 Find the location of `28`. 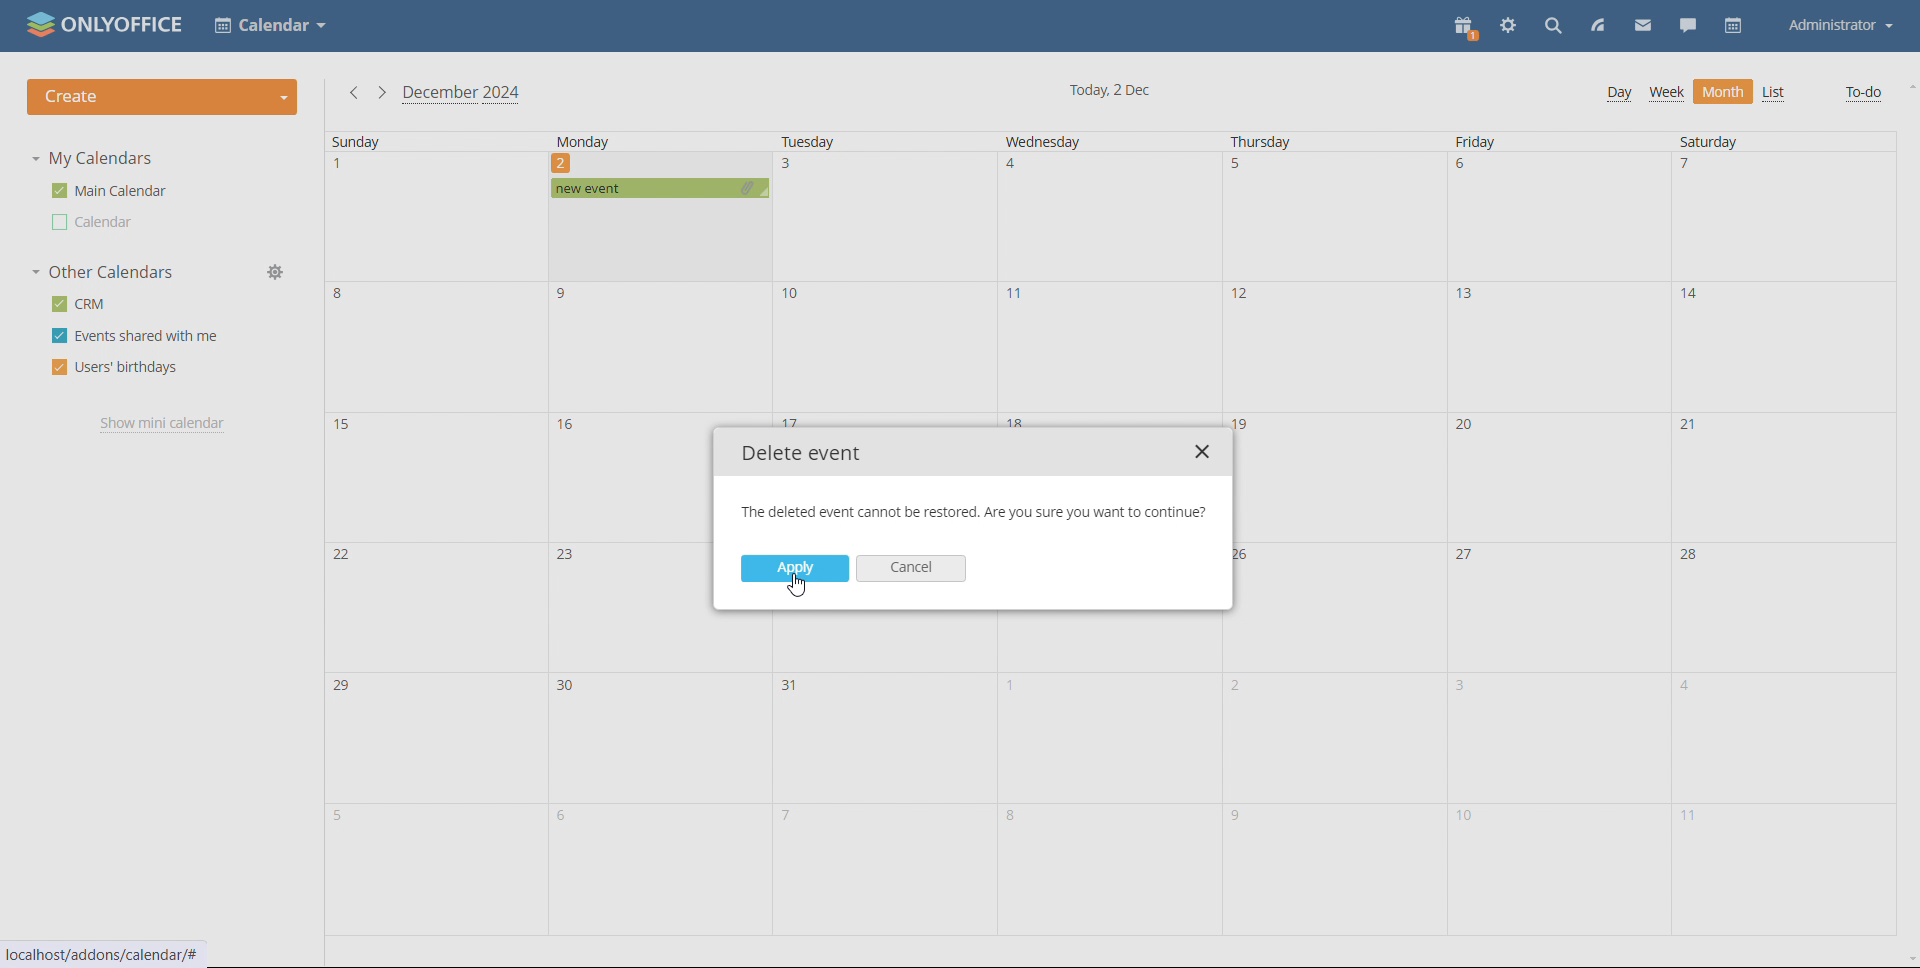

28 is located at coordinates (1694, 557).